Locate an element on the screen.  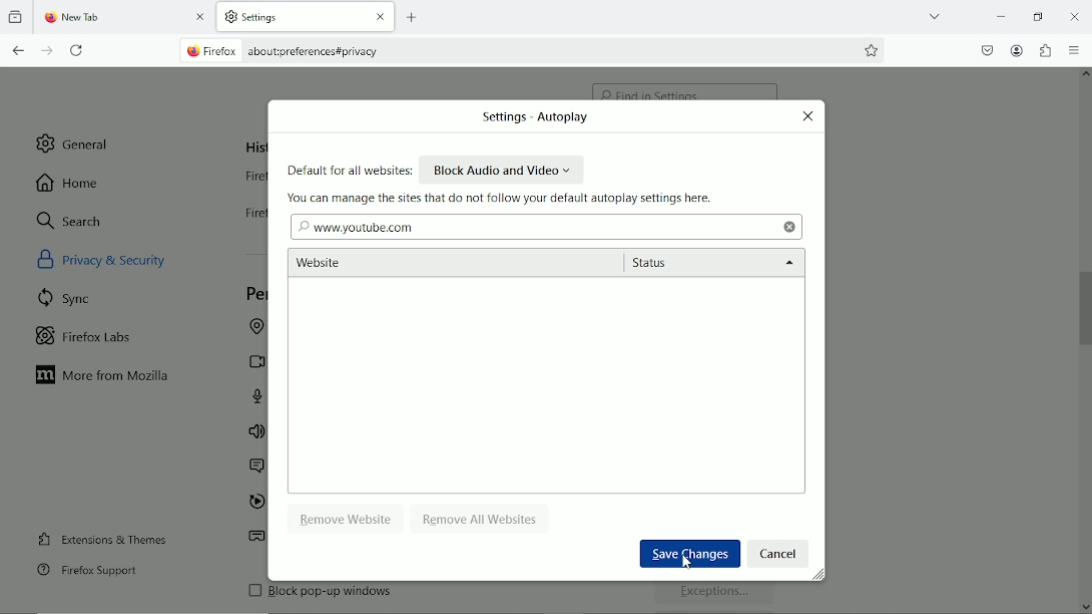
Exceptions... is located at coordinates (717, 595).